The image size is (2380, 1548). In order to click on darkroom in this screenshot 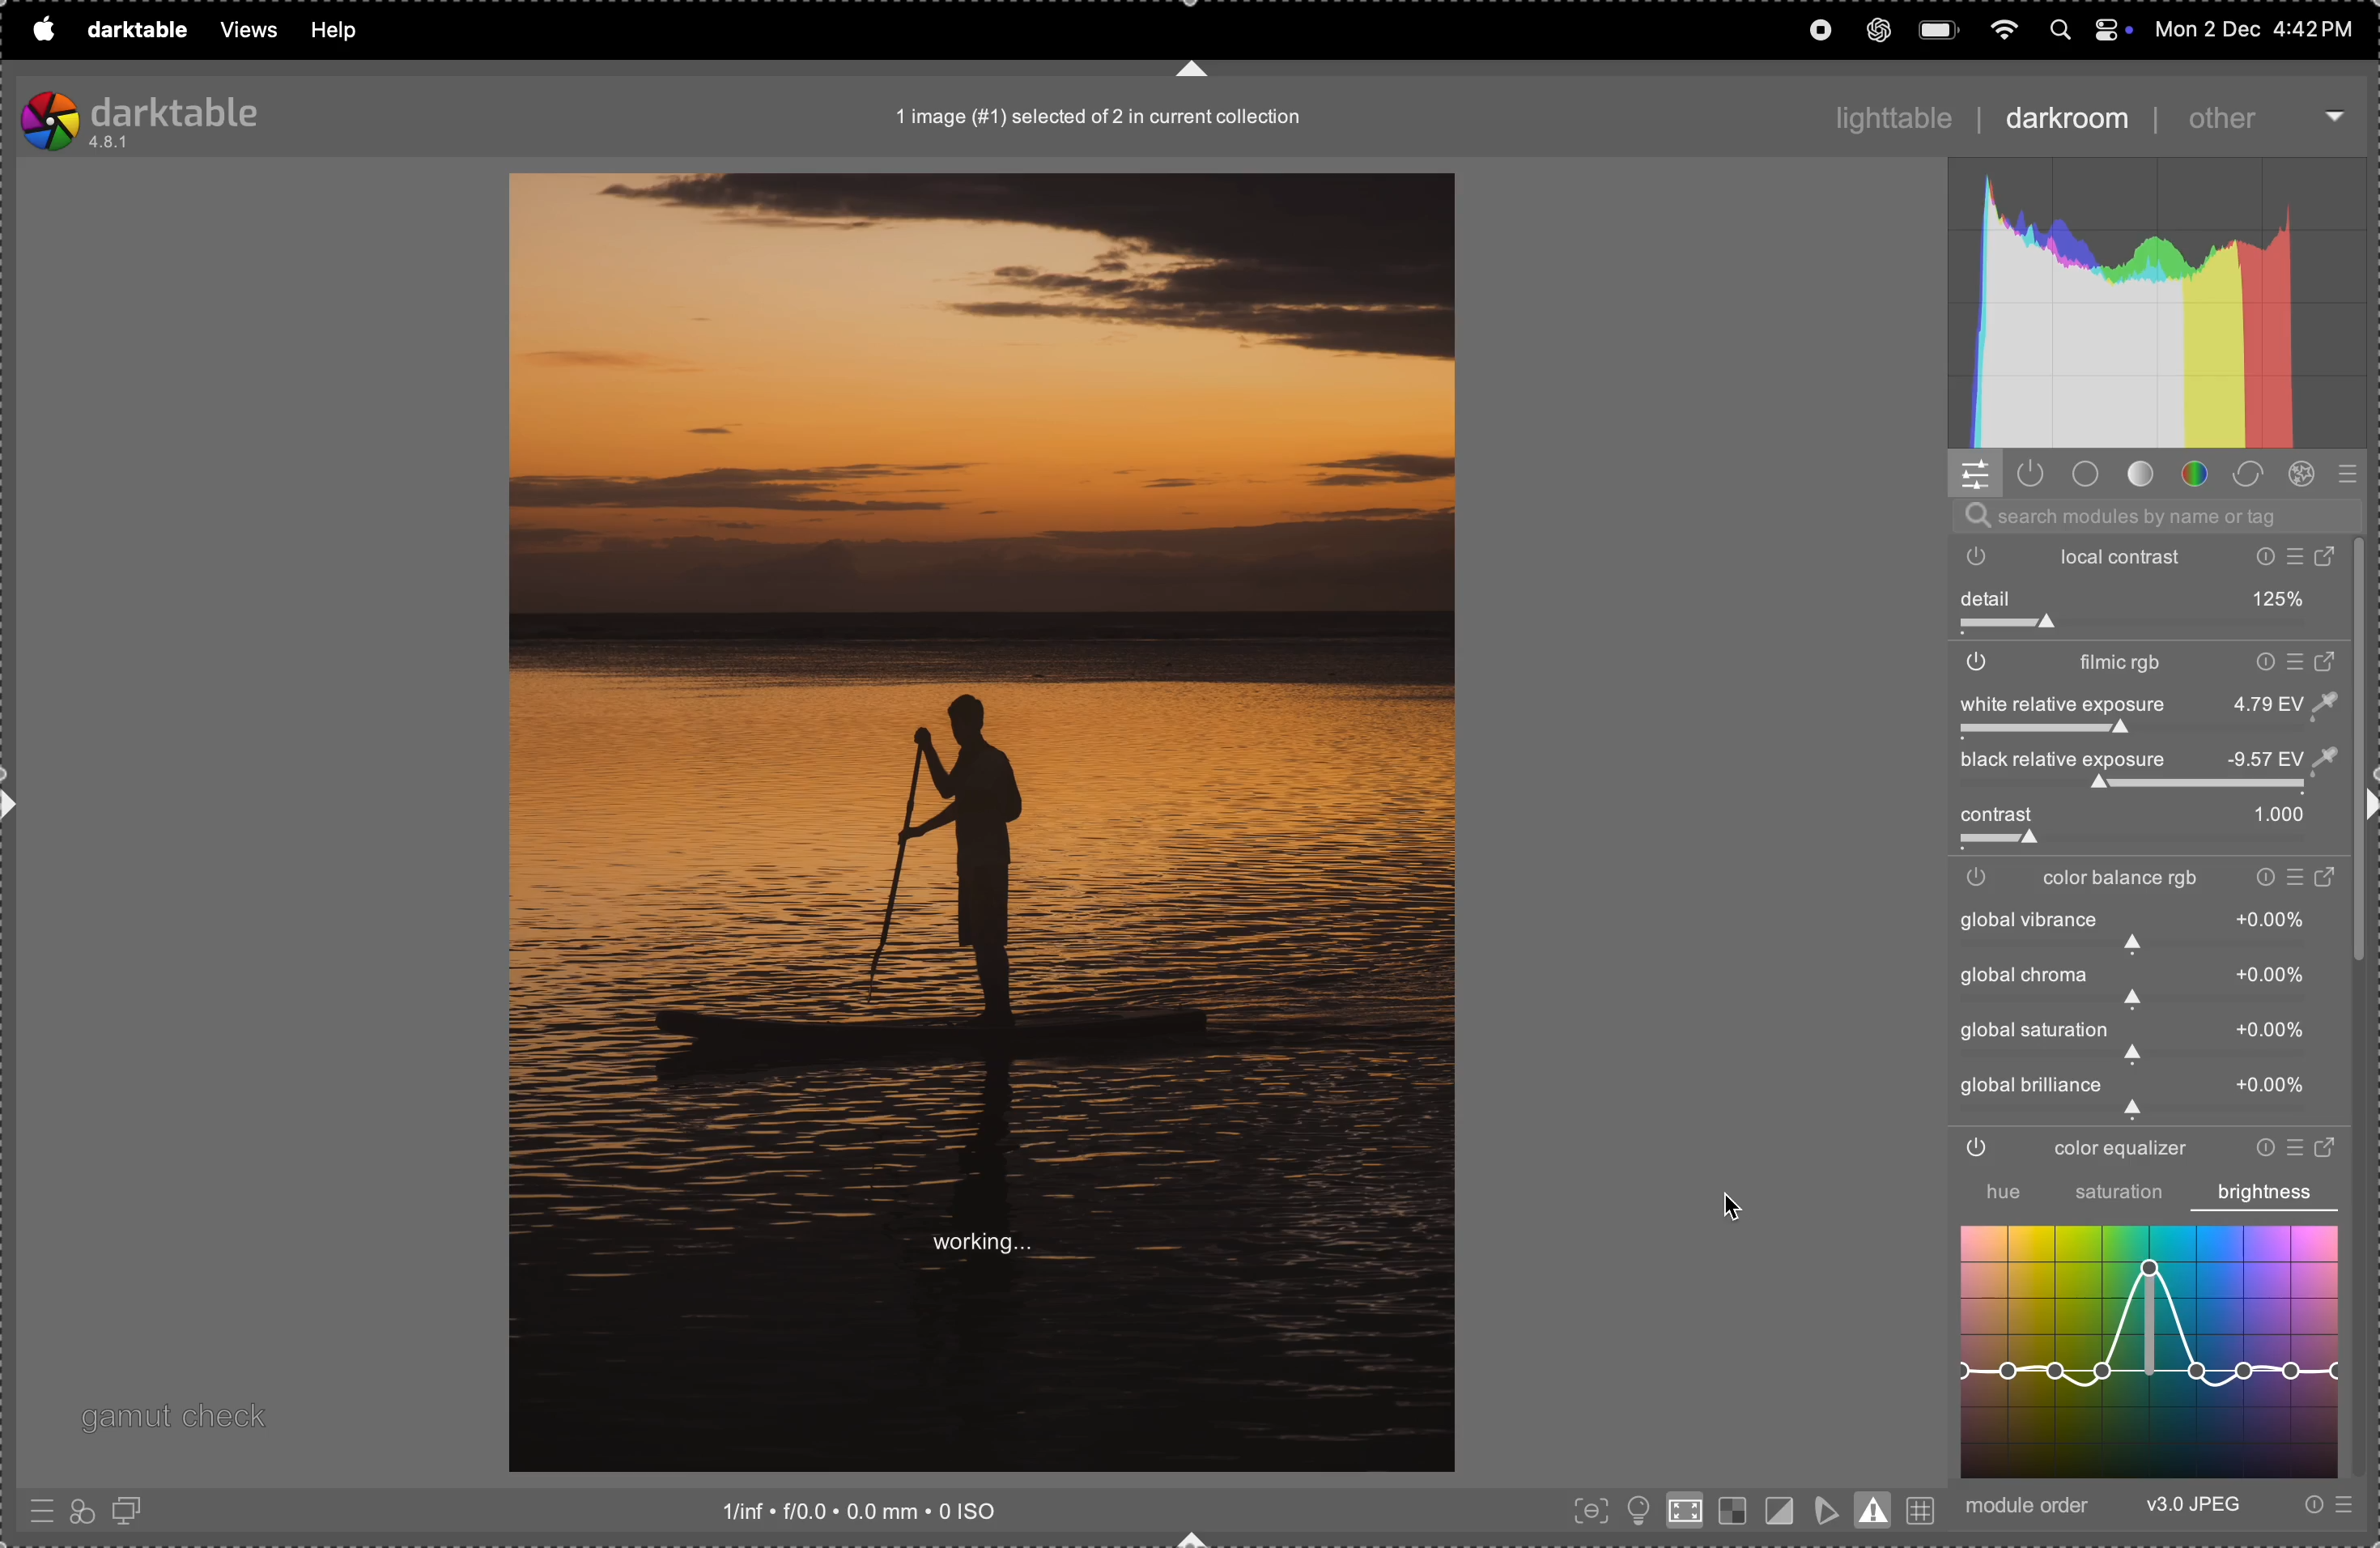, I will do `click(2065, 121)`.